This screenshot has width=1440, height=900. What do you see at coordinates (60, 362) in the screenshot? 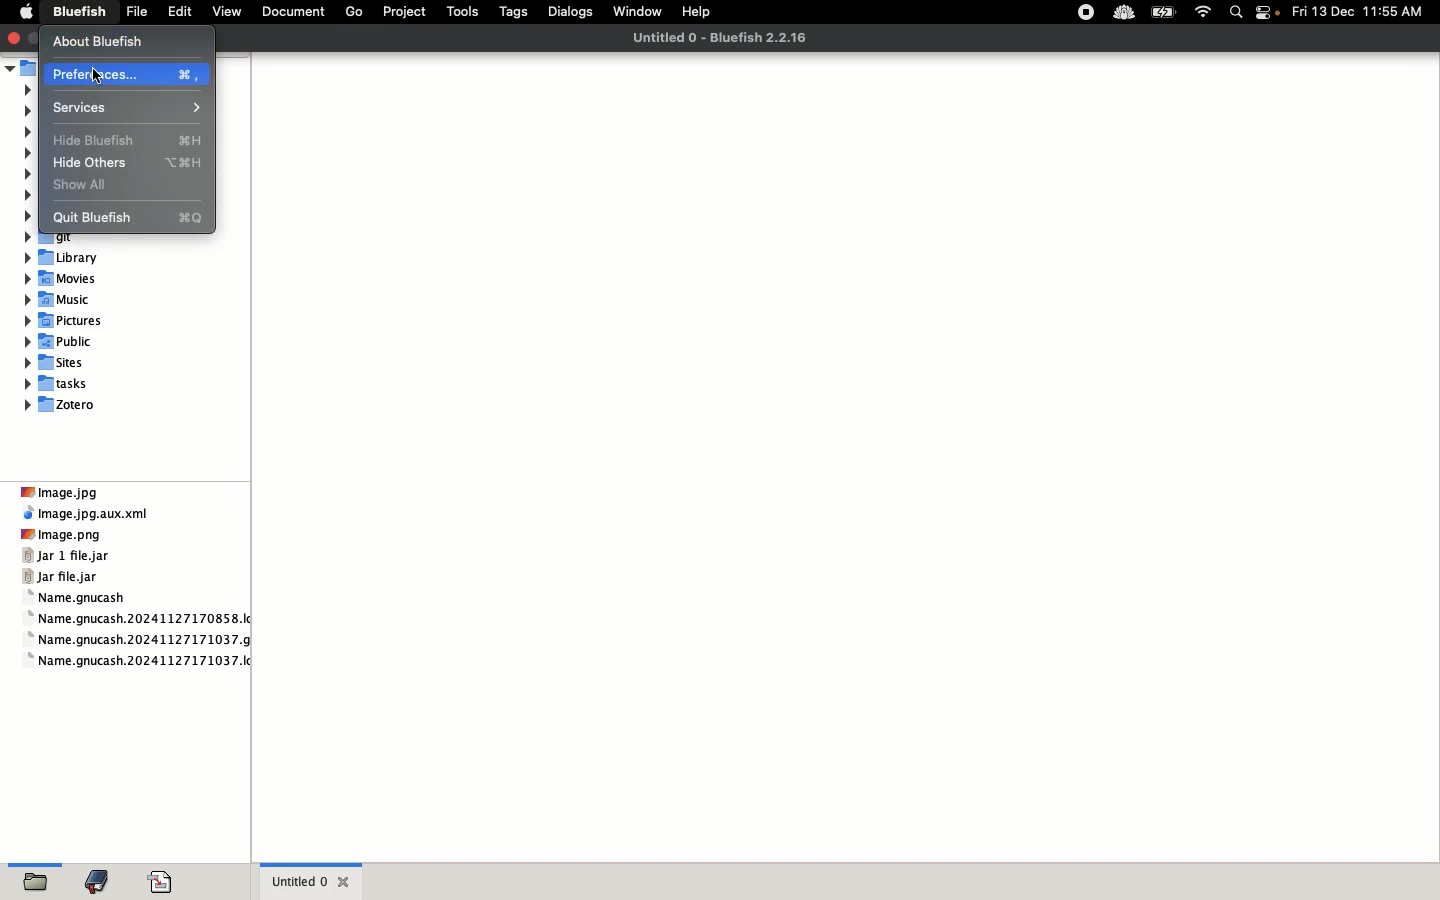
I see `sites` at bounding box center [60, 362].